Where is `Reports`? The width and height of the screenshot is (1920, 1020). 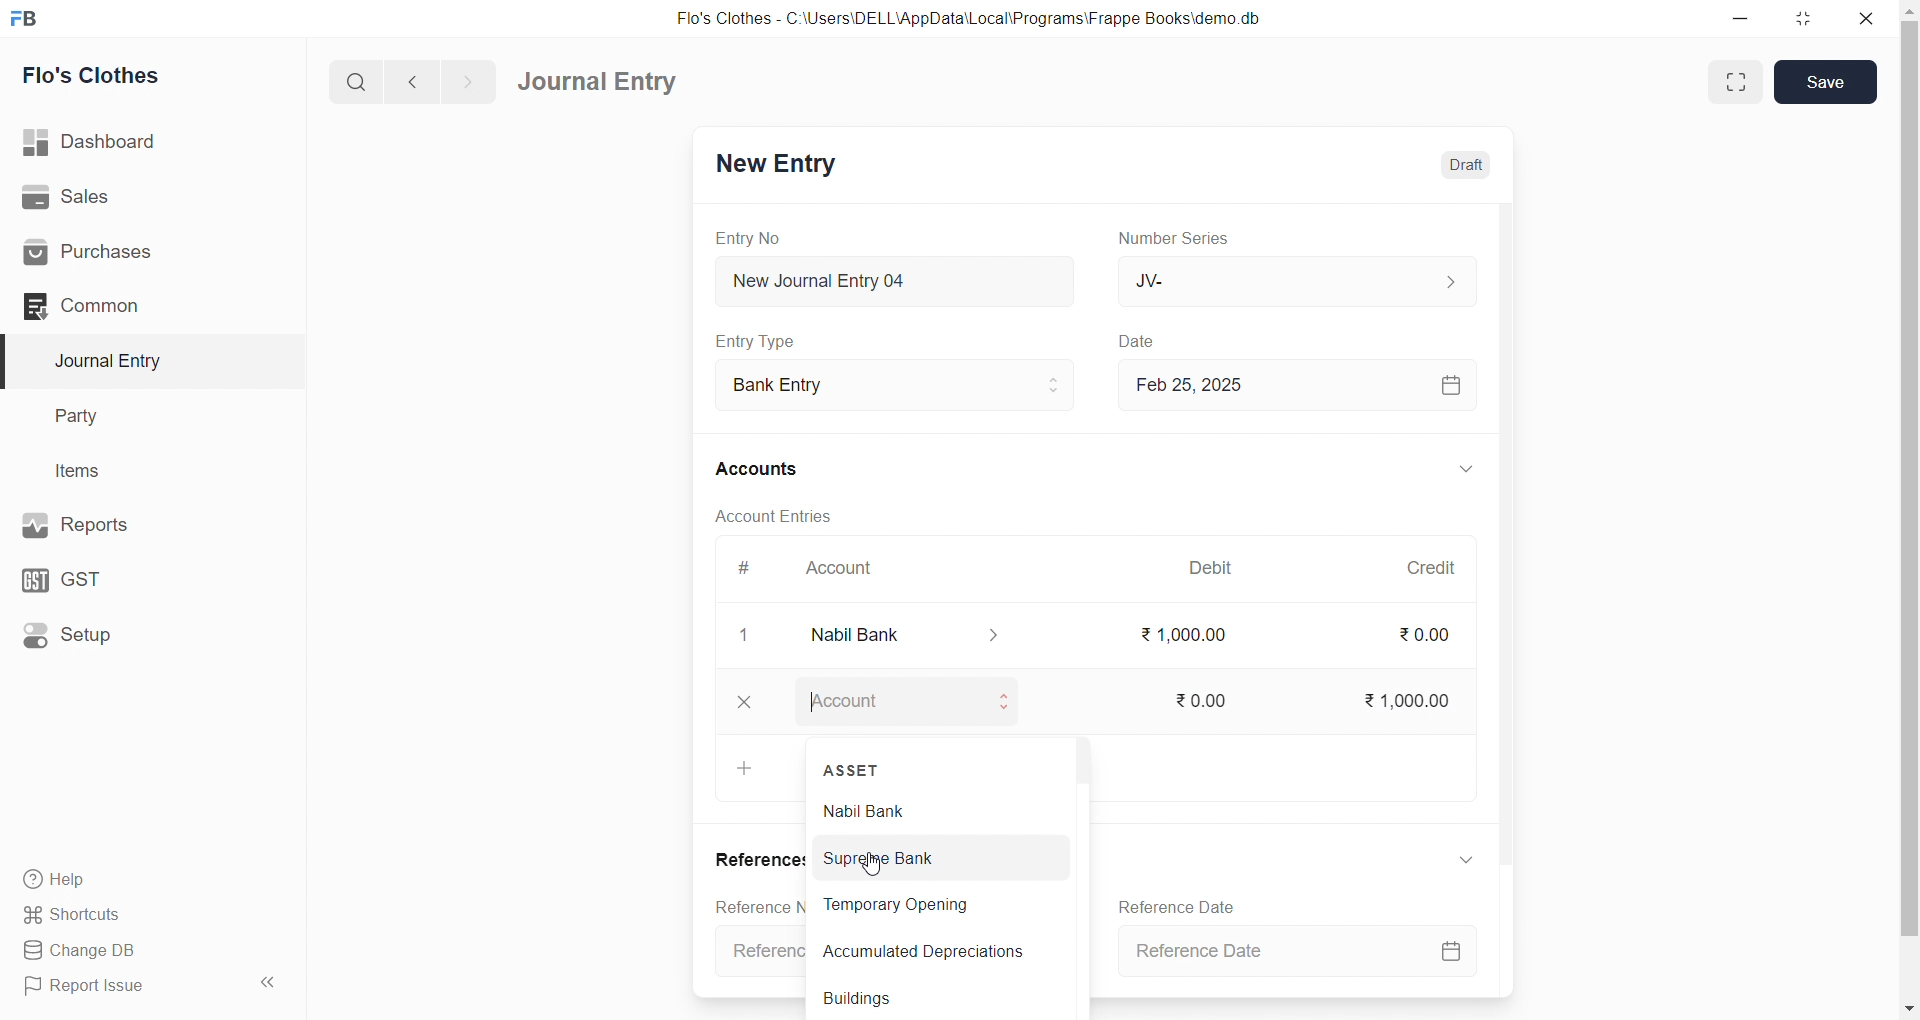
Reports is located at coordinates (140, 523).